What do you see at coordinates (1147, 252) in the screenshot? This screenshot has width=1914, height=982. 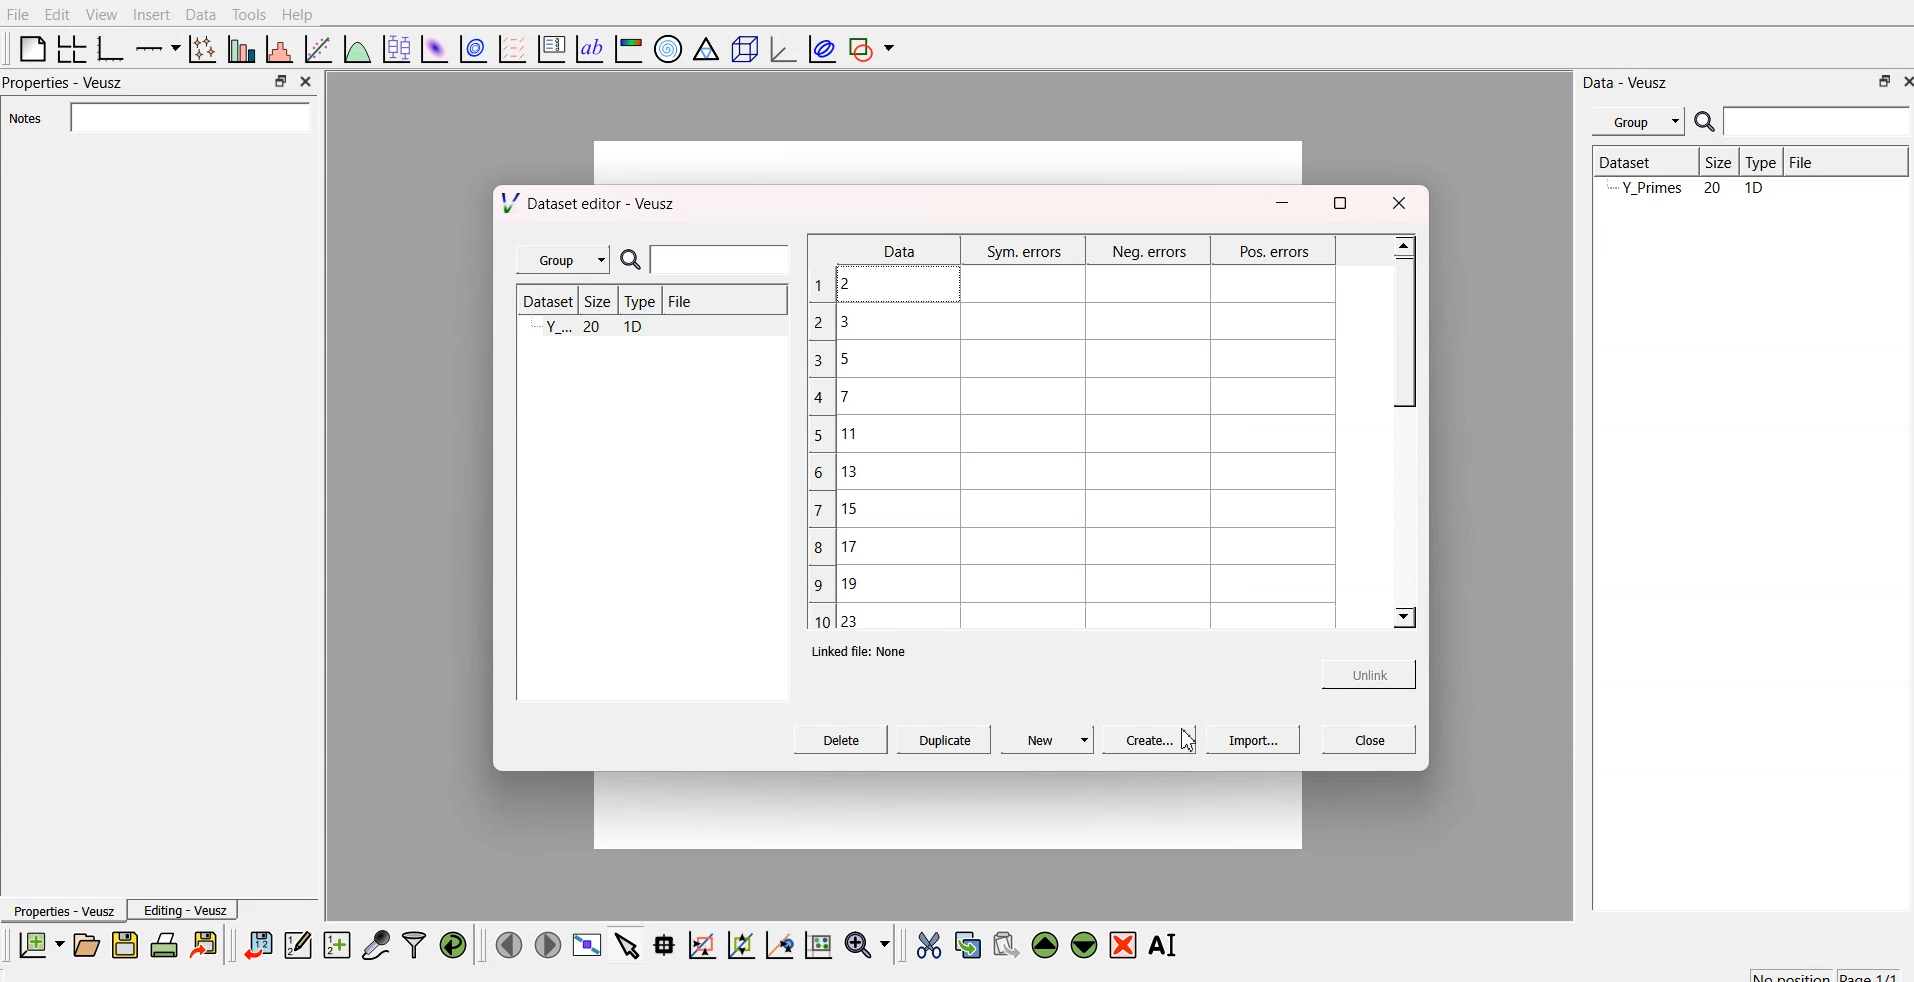 I see `Neg. errors` at bounding box center [1147, 252].